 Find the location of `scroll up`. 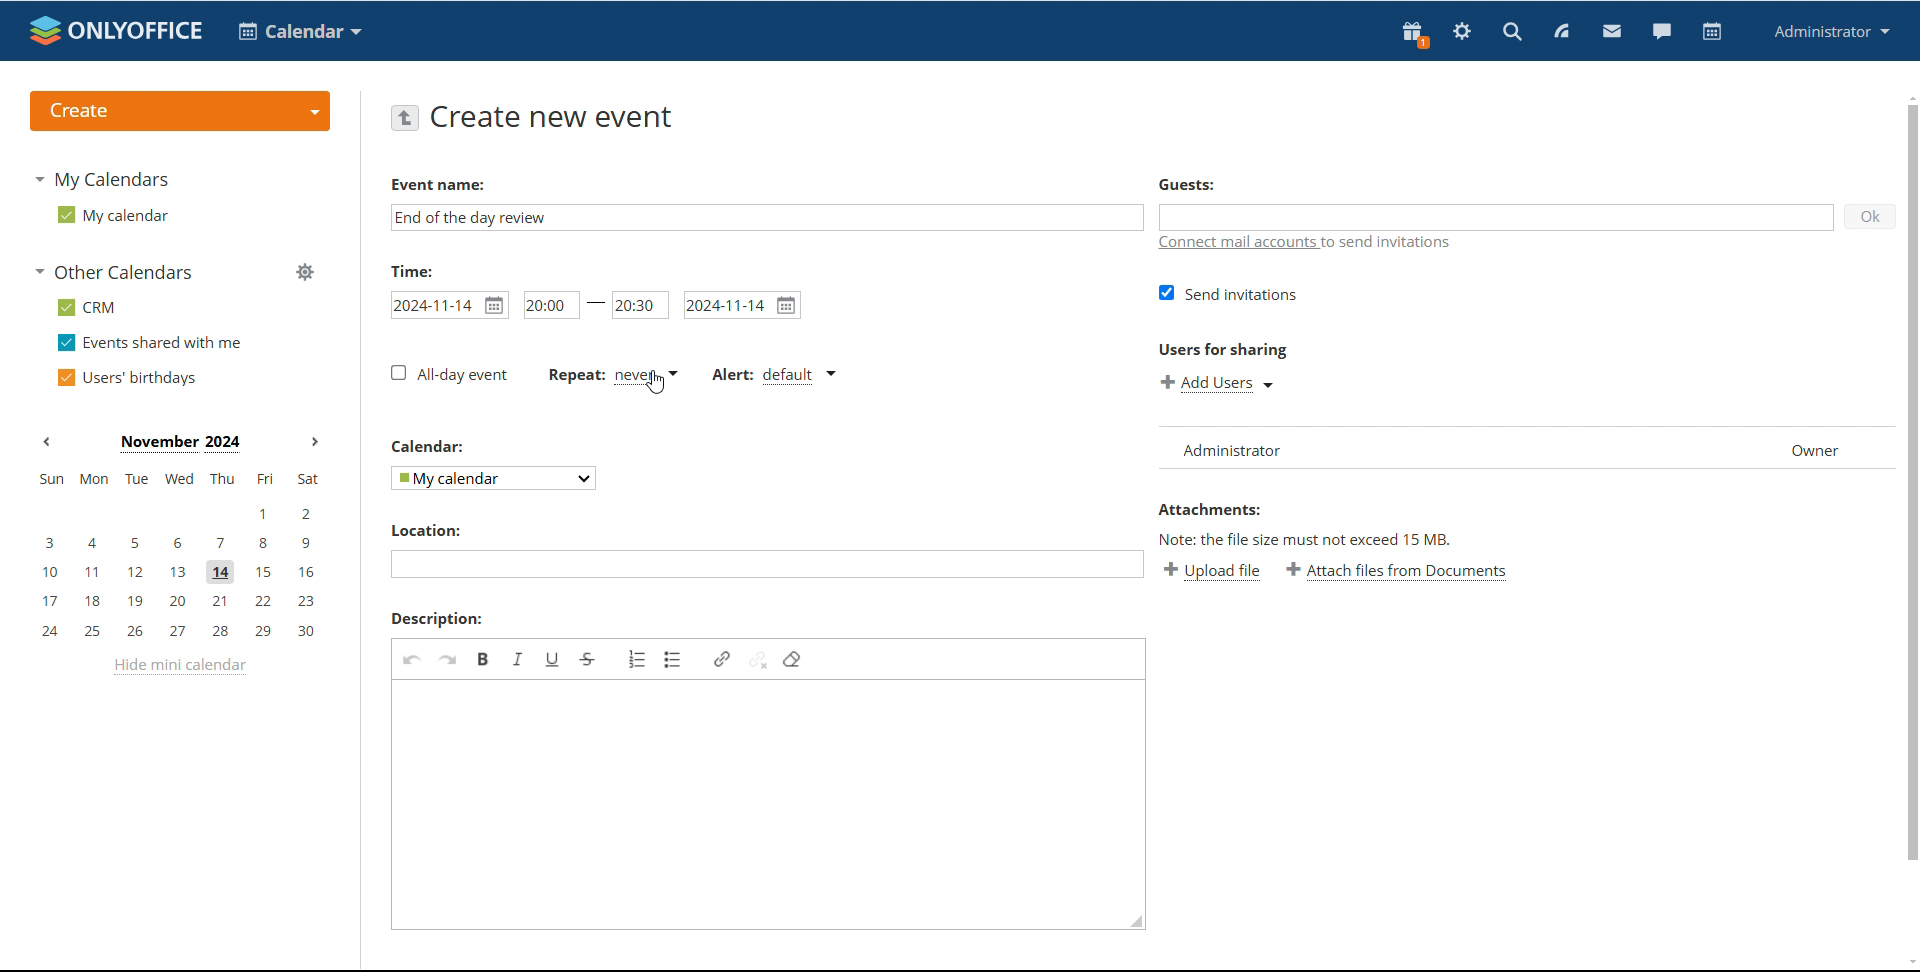

scroll up is located at coordinates (1908, 96).